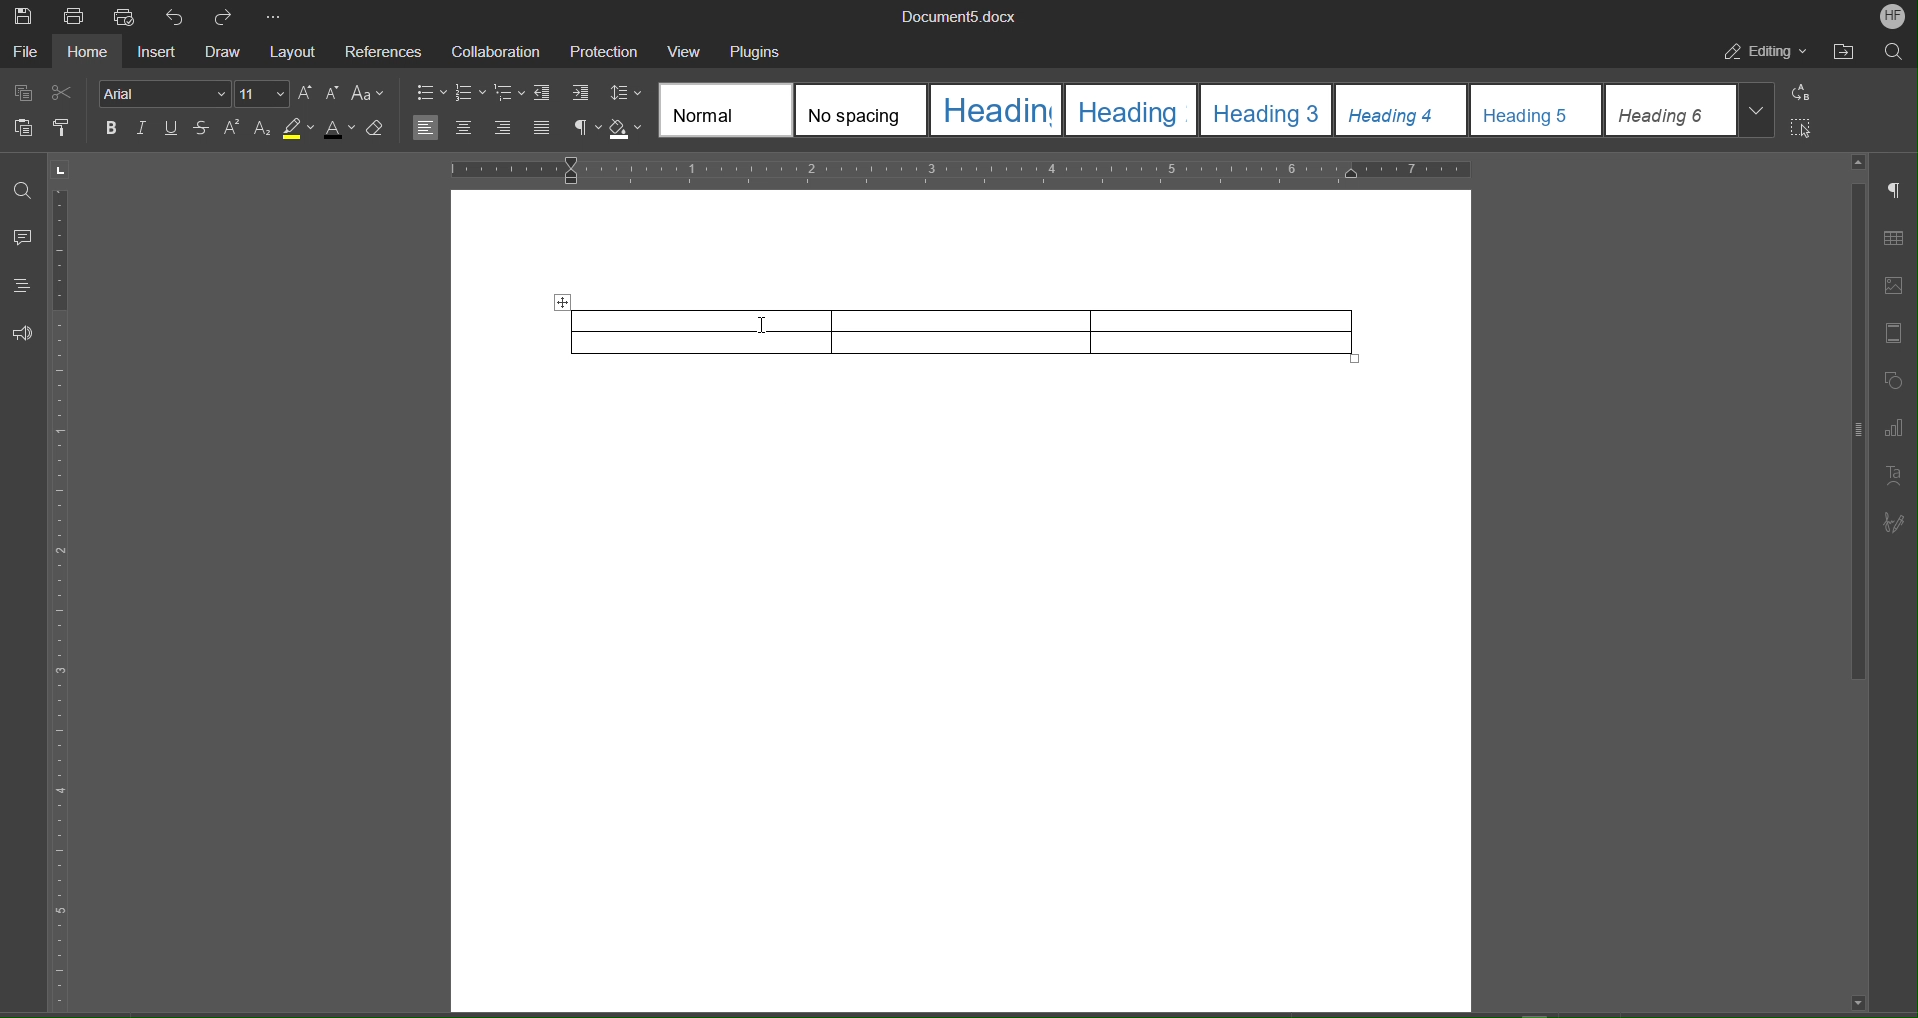  Describe the element at coordinates (510, 94) in the screenshot. I see `Multilevel list` at that location.